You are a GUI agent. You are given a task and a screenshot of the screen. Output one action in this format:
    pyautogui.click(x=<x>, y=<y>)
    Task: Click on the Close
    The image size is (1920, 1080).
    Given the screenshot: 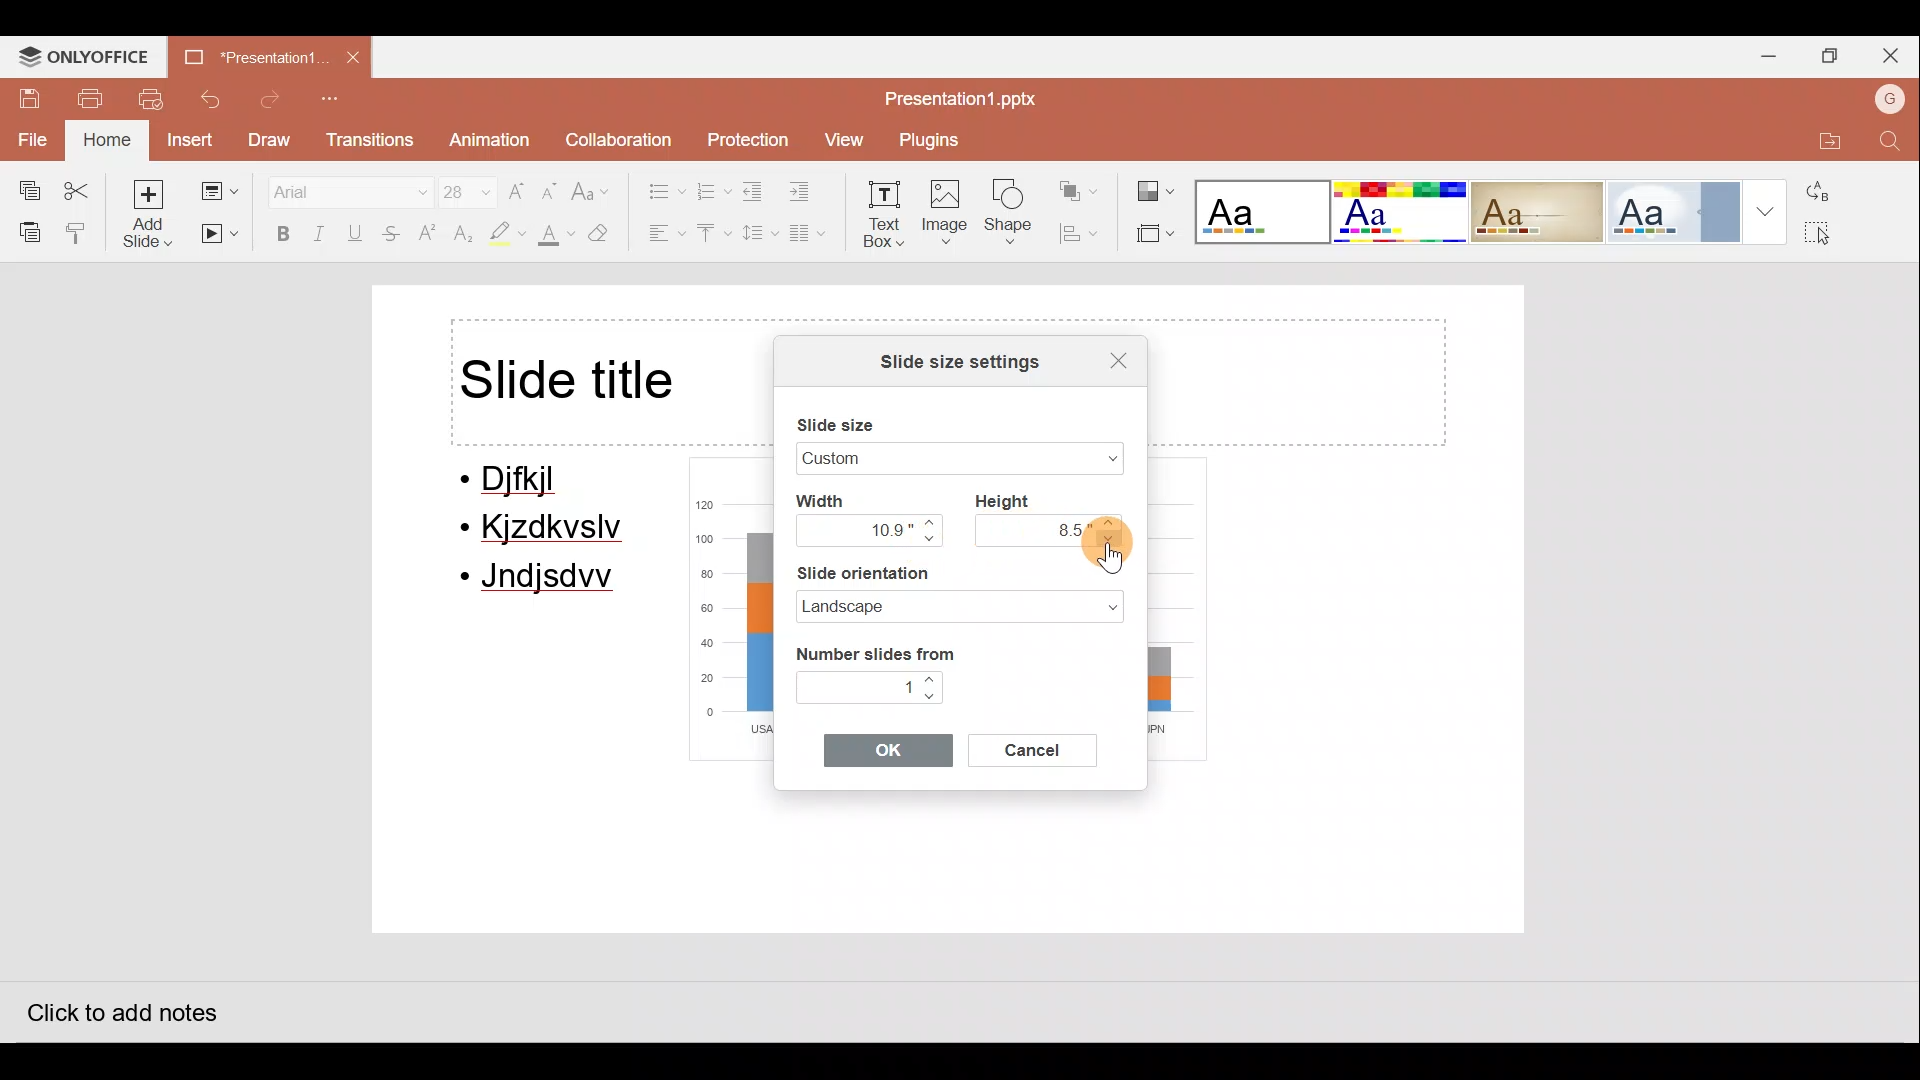 What is the action you would take?
    pyautogui.click(x=1109, y=357)
    